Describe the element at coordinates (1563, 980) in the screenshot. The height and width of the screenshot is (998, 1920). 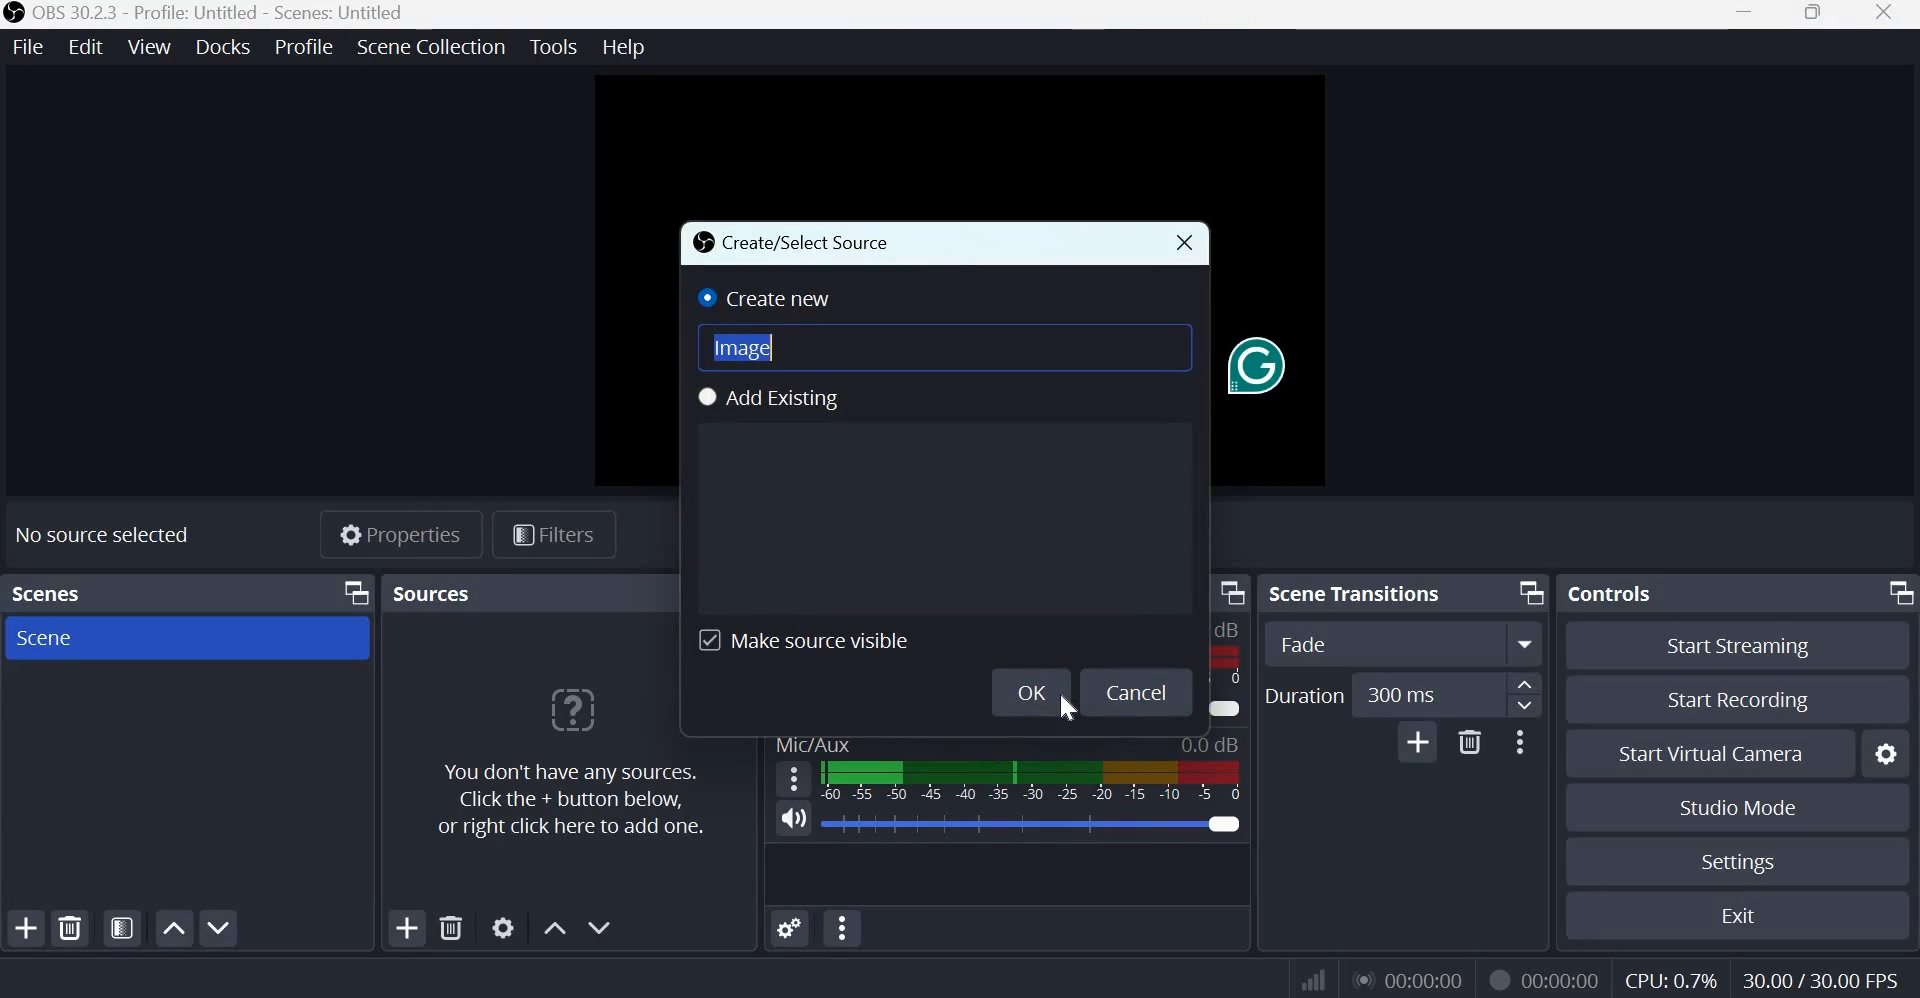
I see `00:00:00` at that location.